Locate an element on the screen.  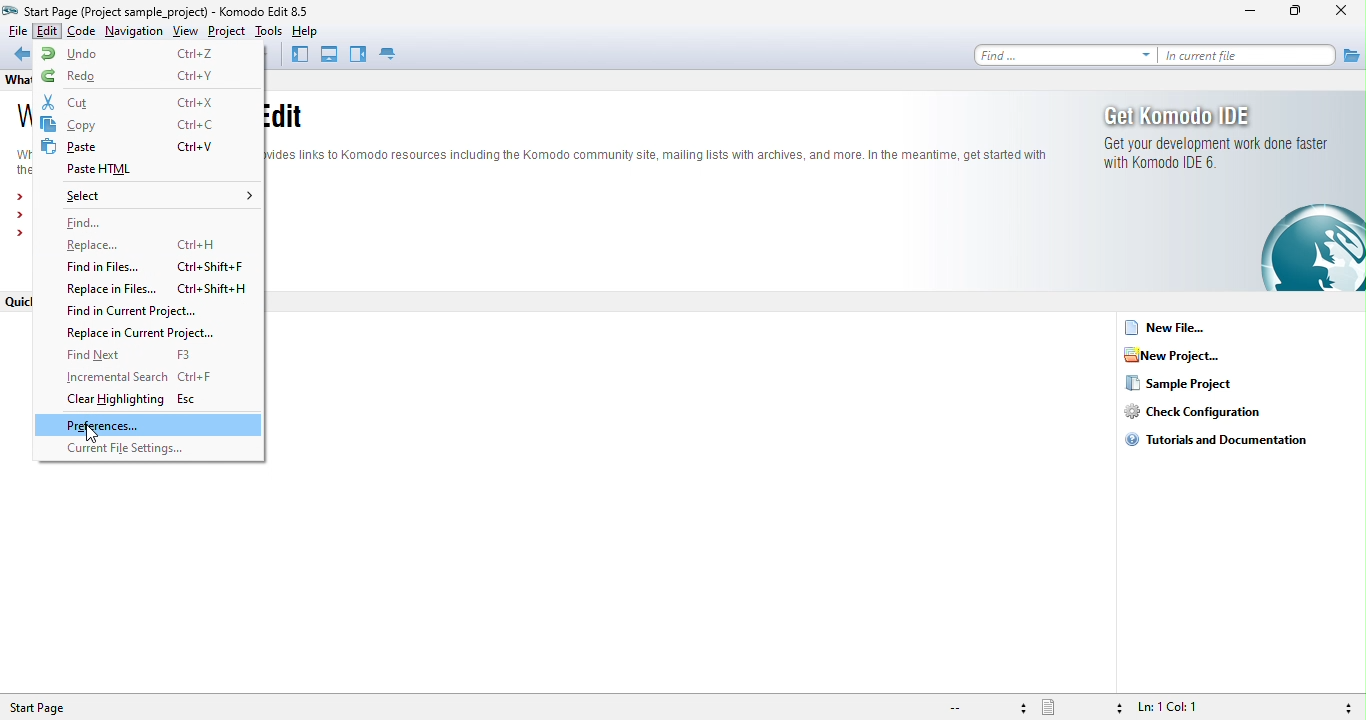
cut is located at coordinates (135, 102).